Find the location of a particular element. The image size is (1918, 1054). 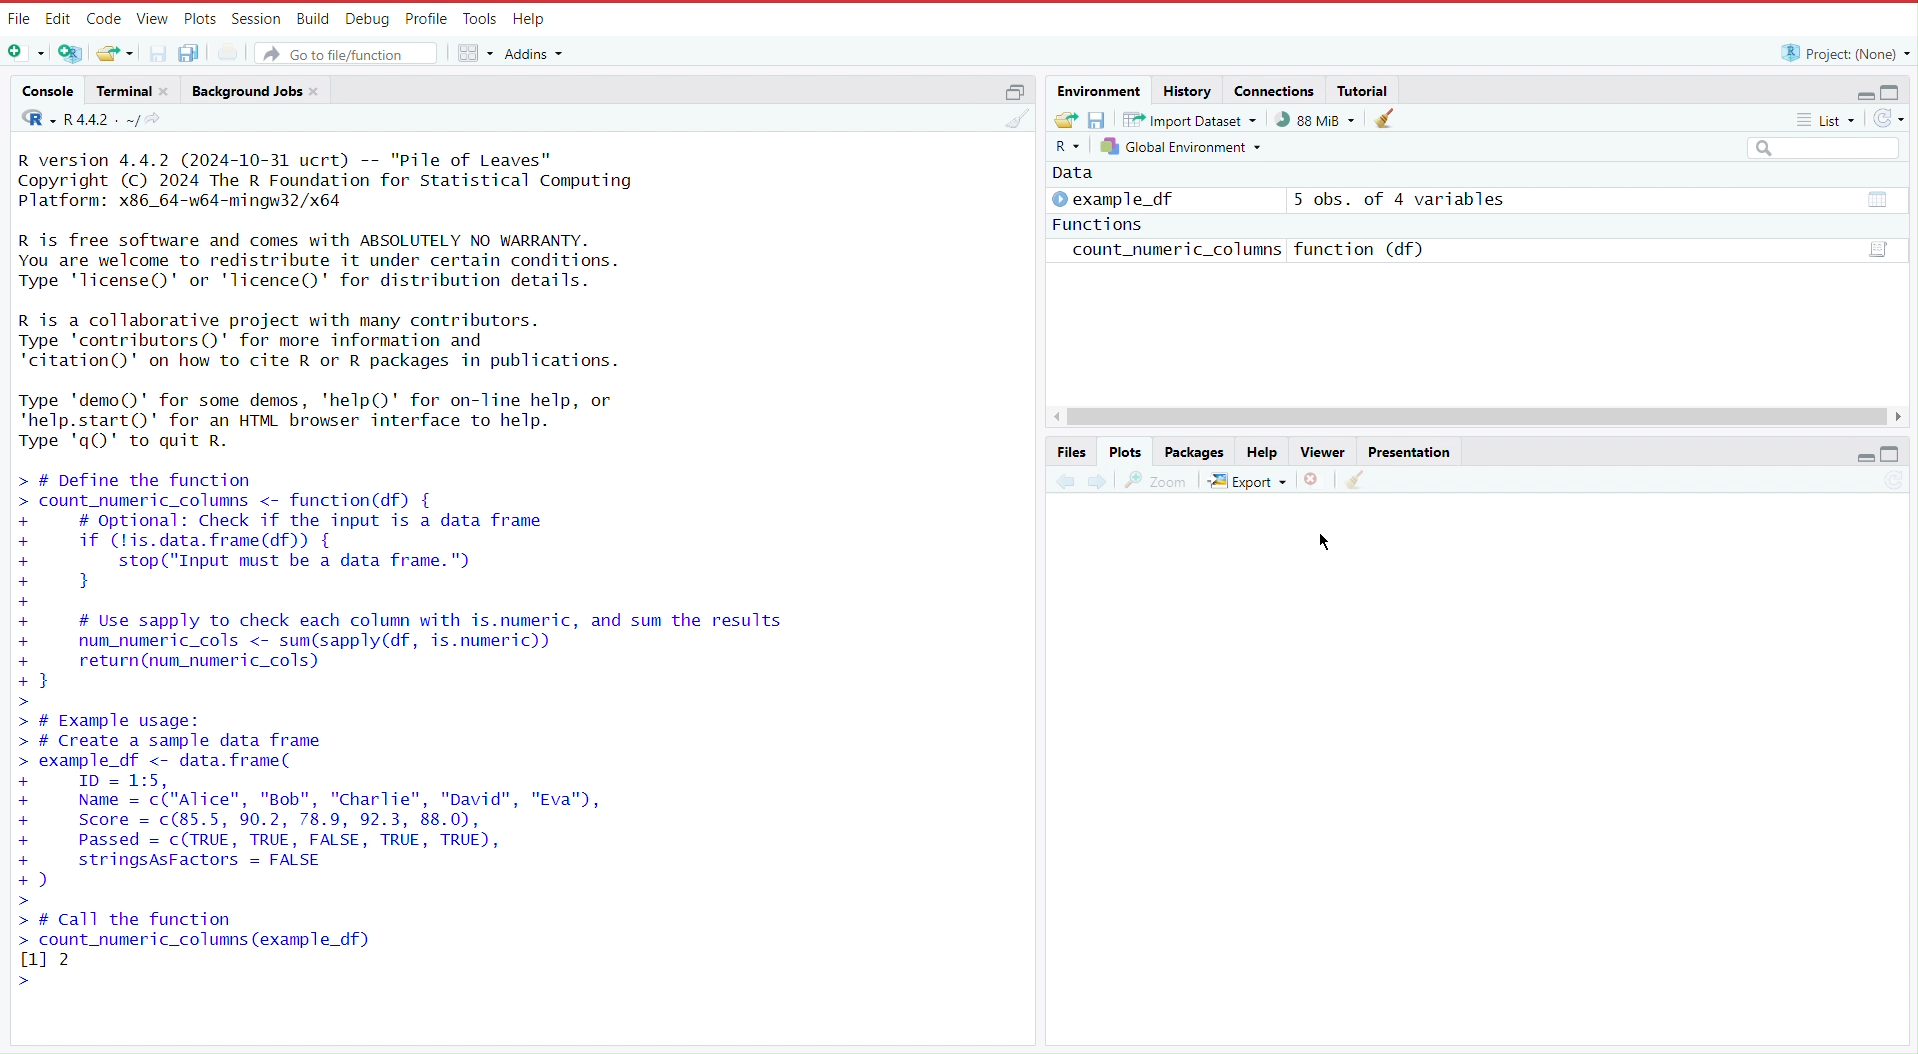

Clear console (Ctrl +L) is located at coordinates (1354, 480).